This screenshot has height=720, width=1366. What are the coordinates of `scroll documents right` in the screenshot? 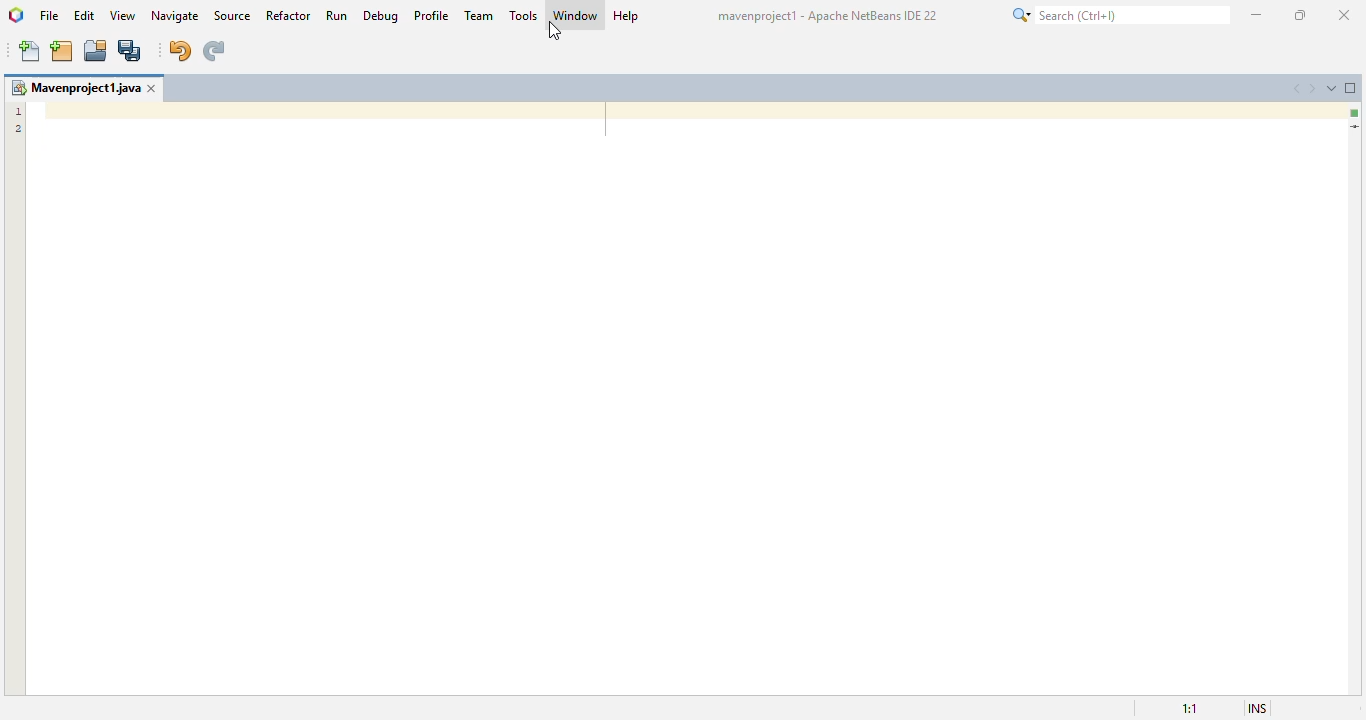 It's located at (1315, 88).